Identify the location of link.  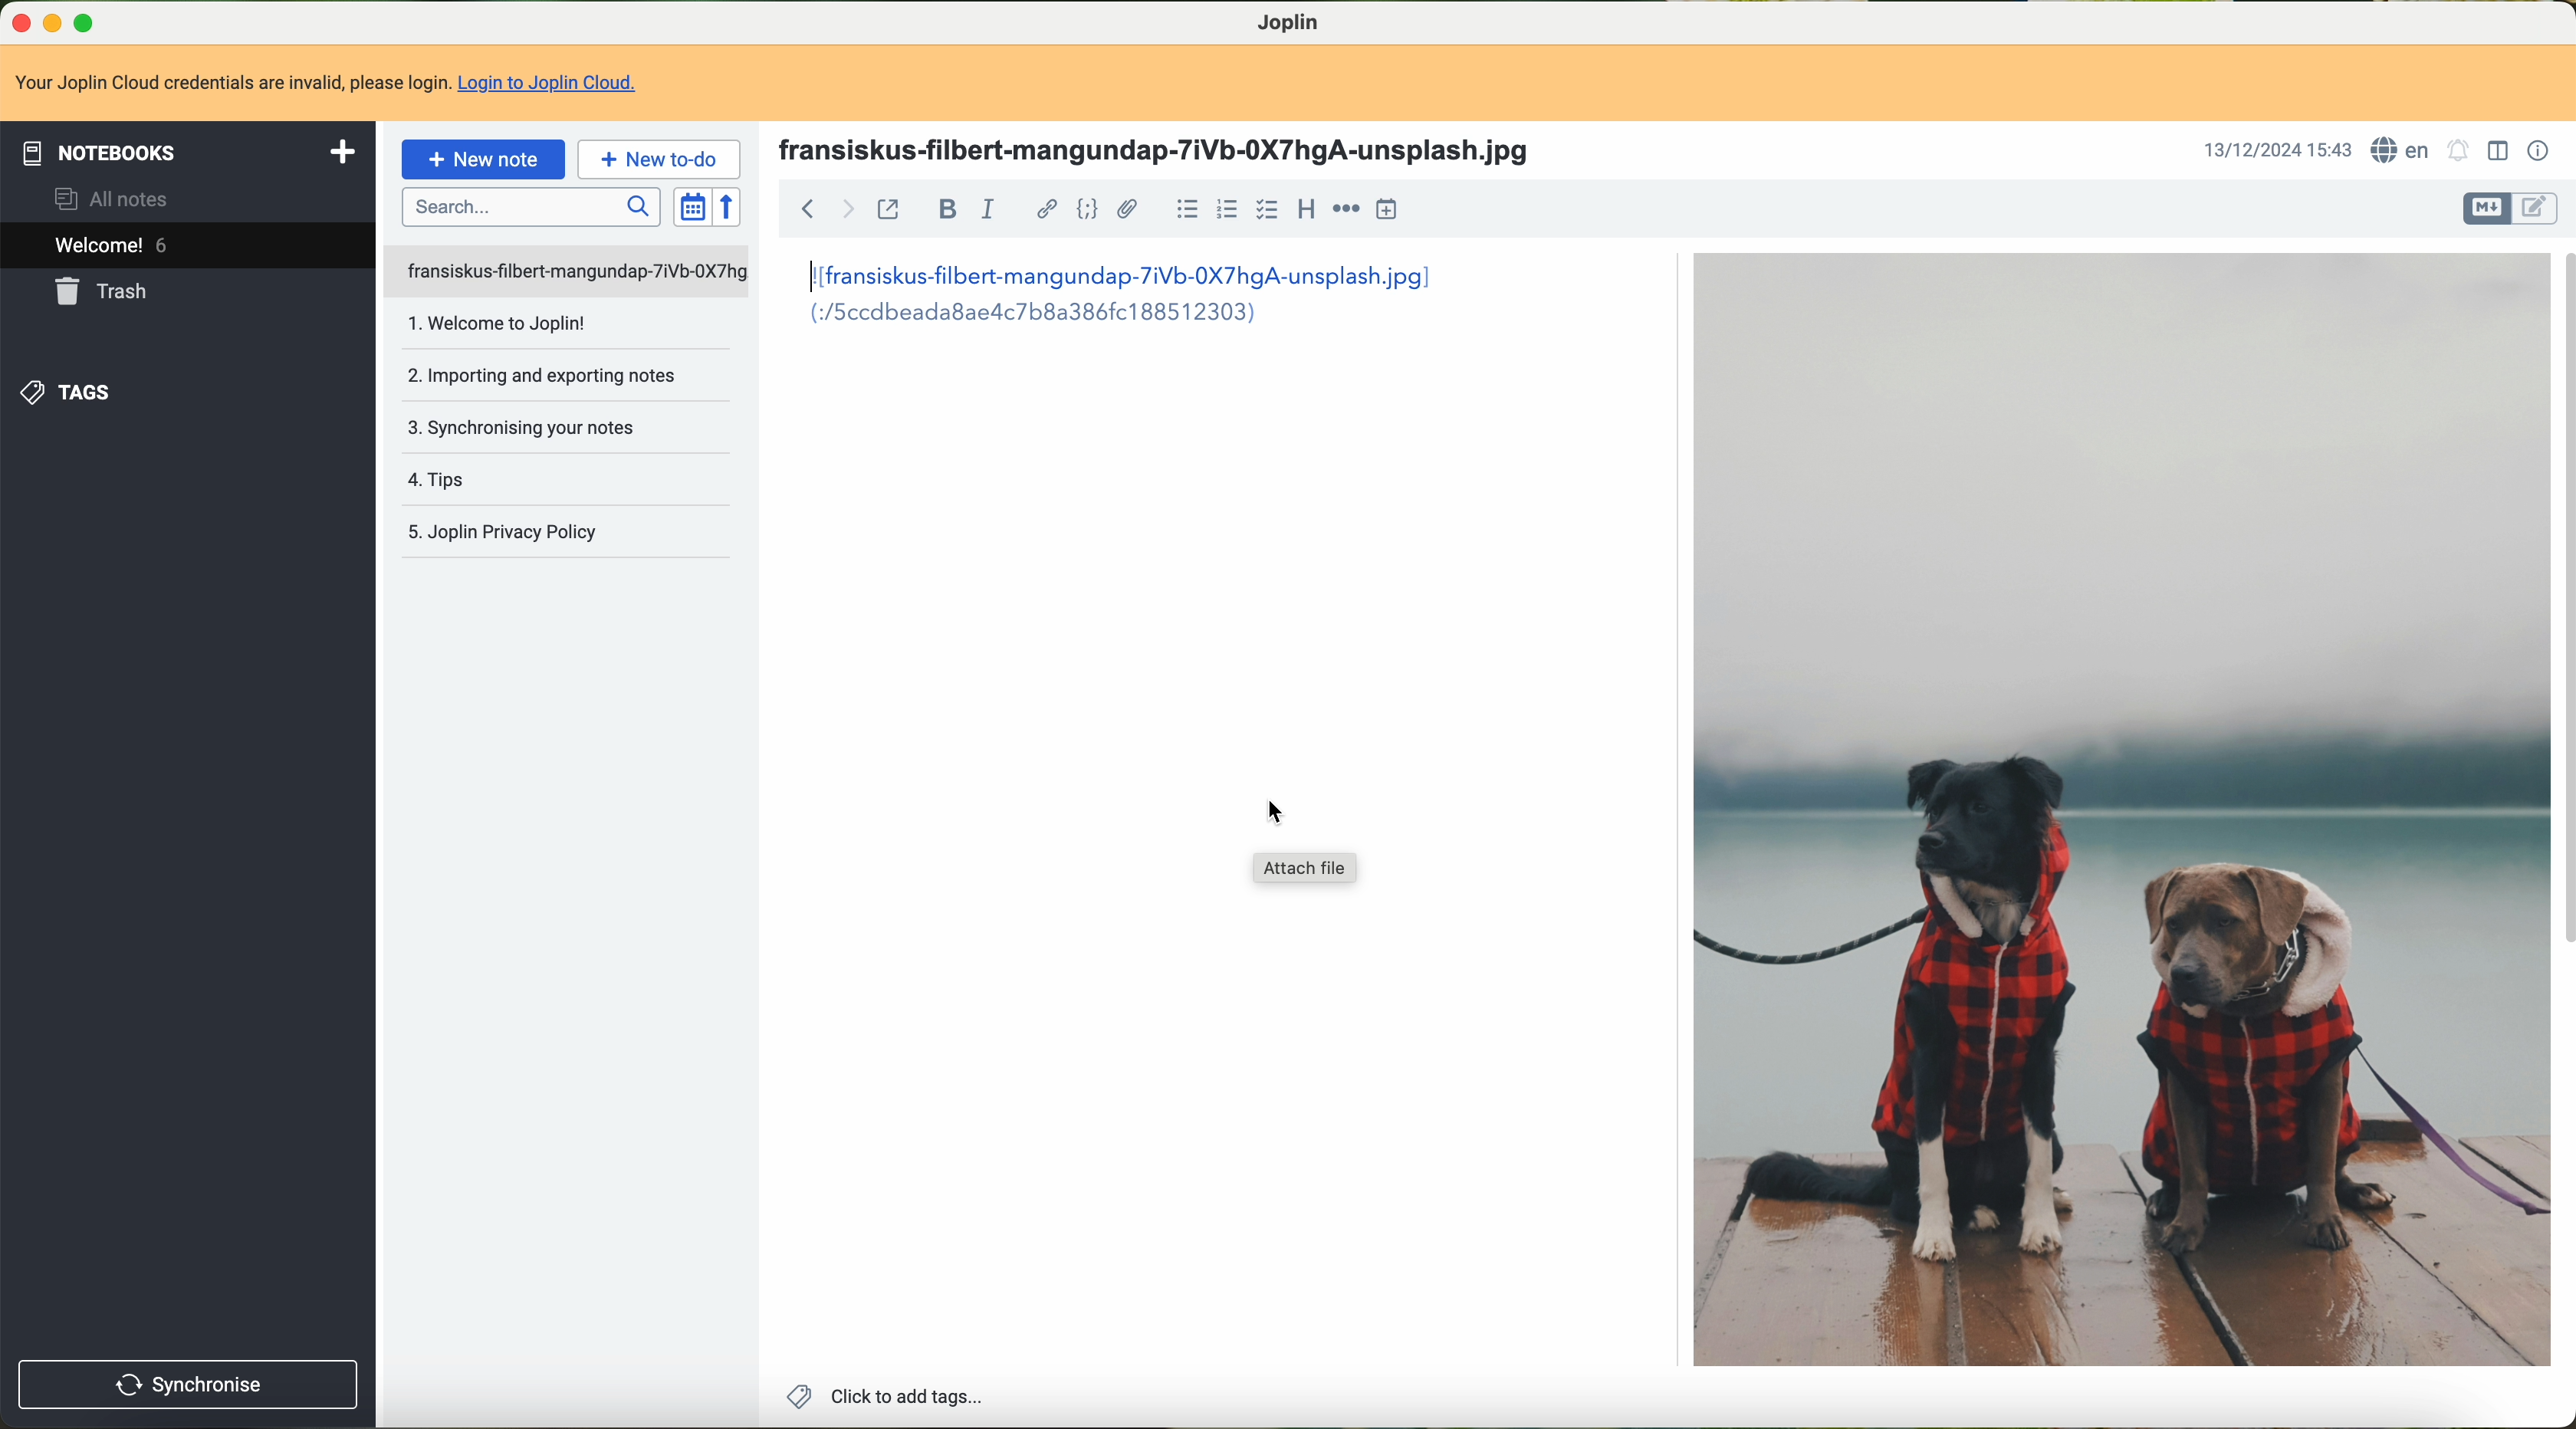
(1112, 291).